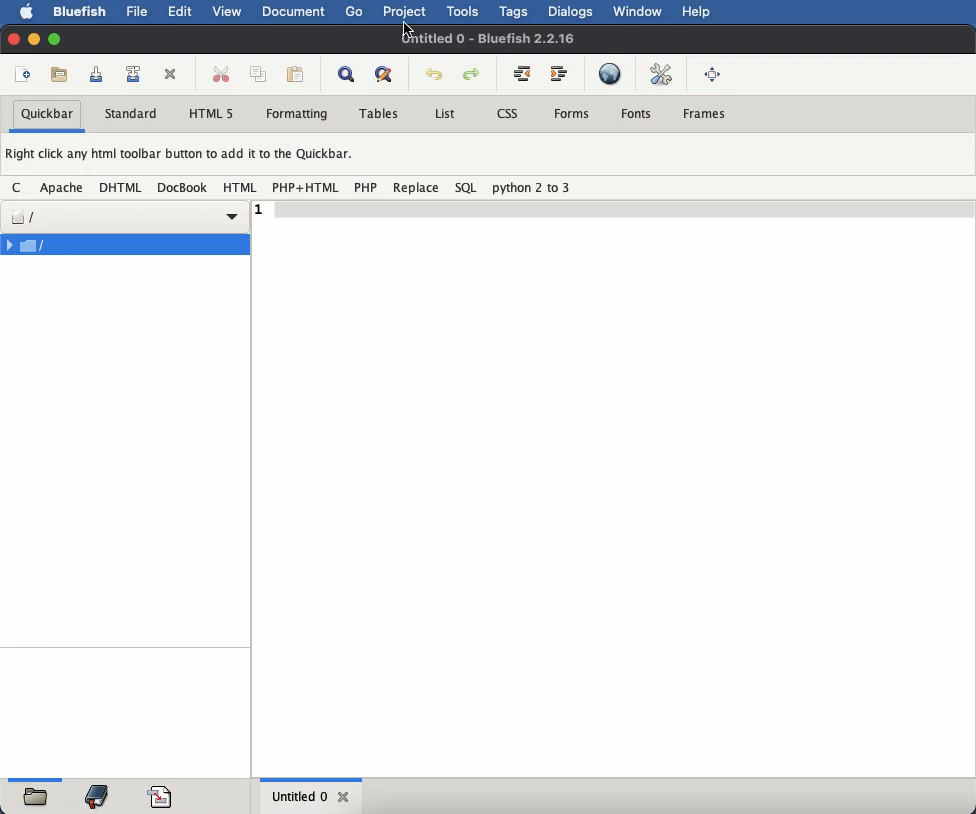 Image resolution: width=976 pixels, height=814 pixels. Describe the element at coordinates (295, 796) in the screenshot. I see `untitled 0` at that location.